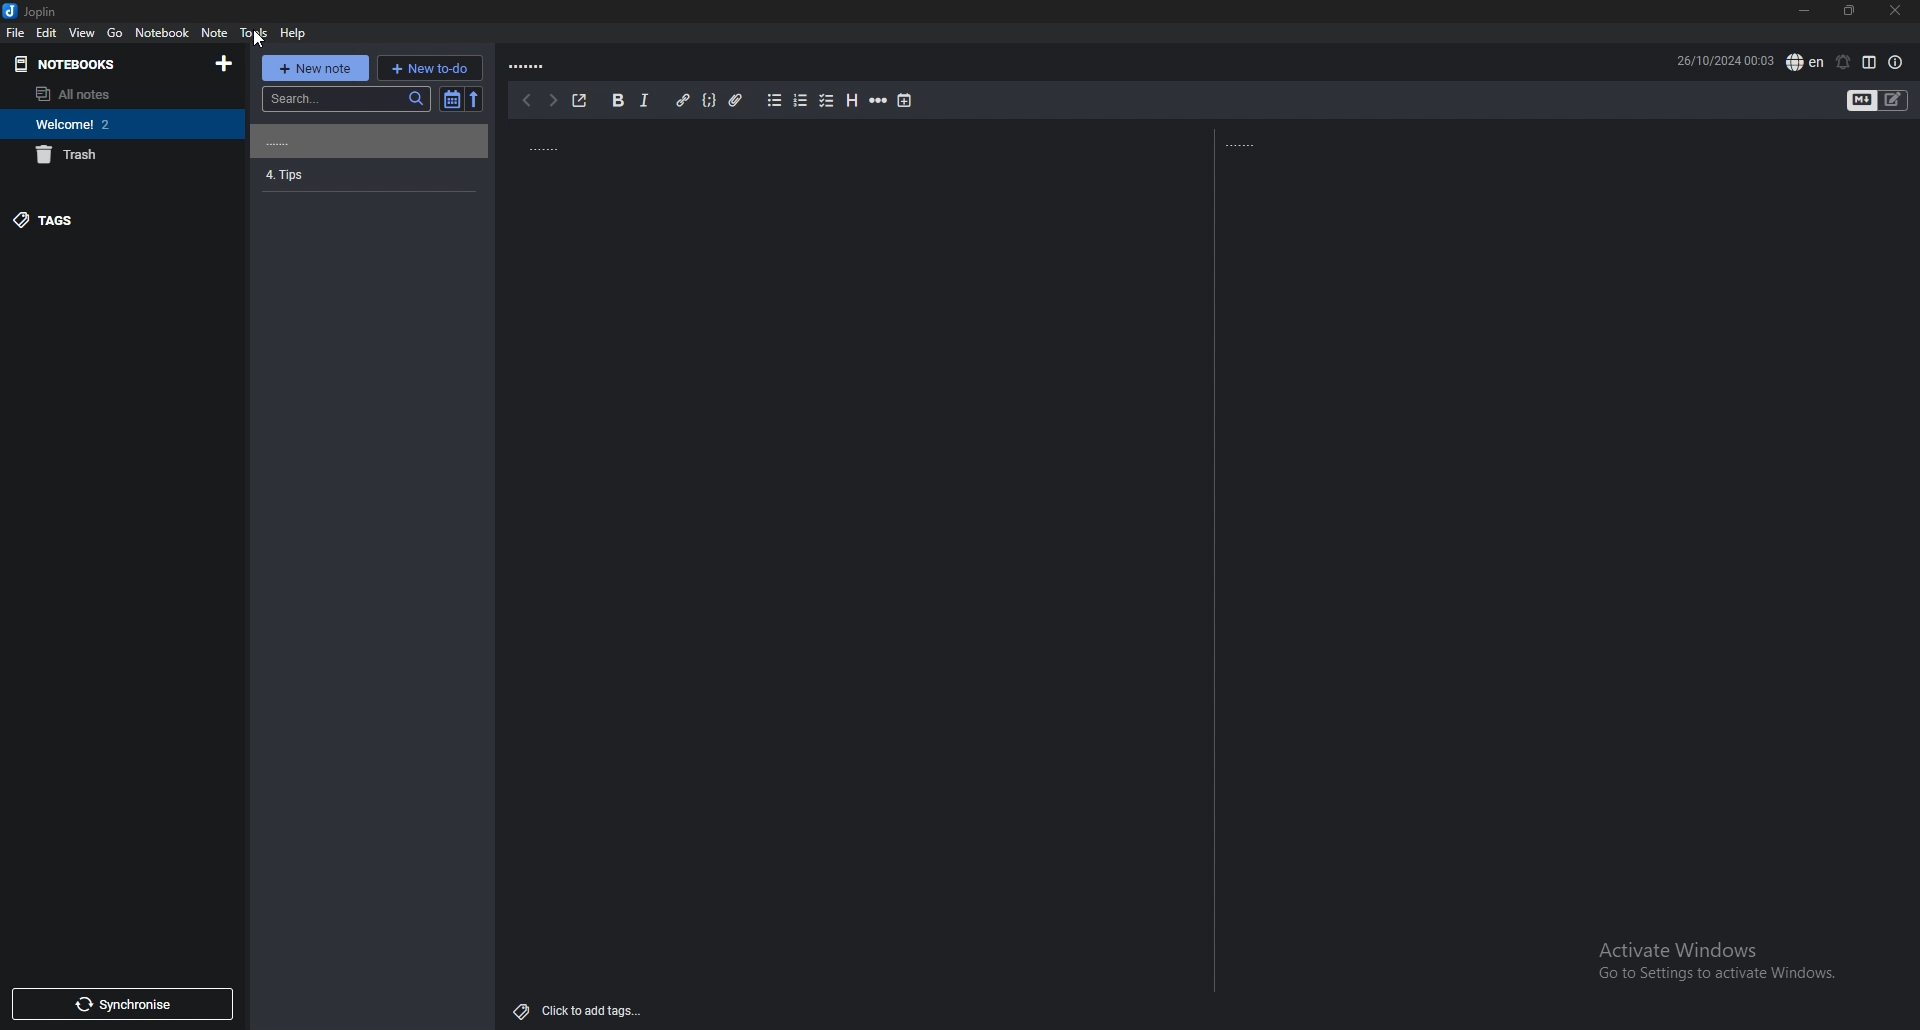  Describe the element at coordinates (618, 100) in the screenshot. I see `bold` at that location.